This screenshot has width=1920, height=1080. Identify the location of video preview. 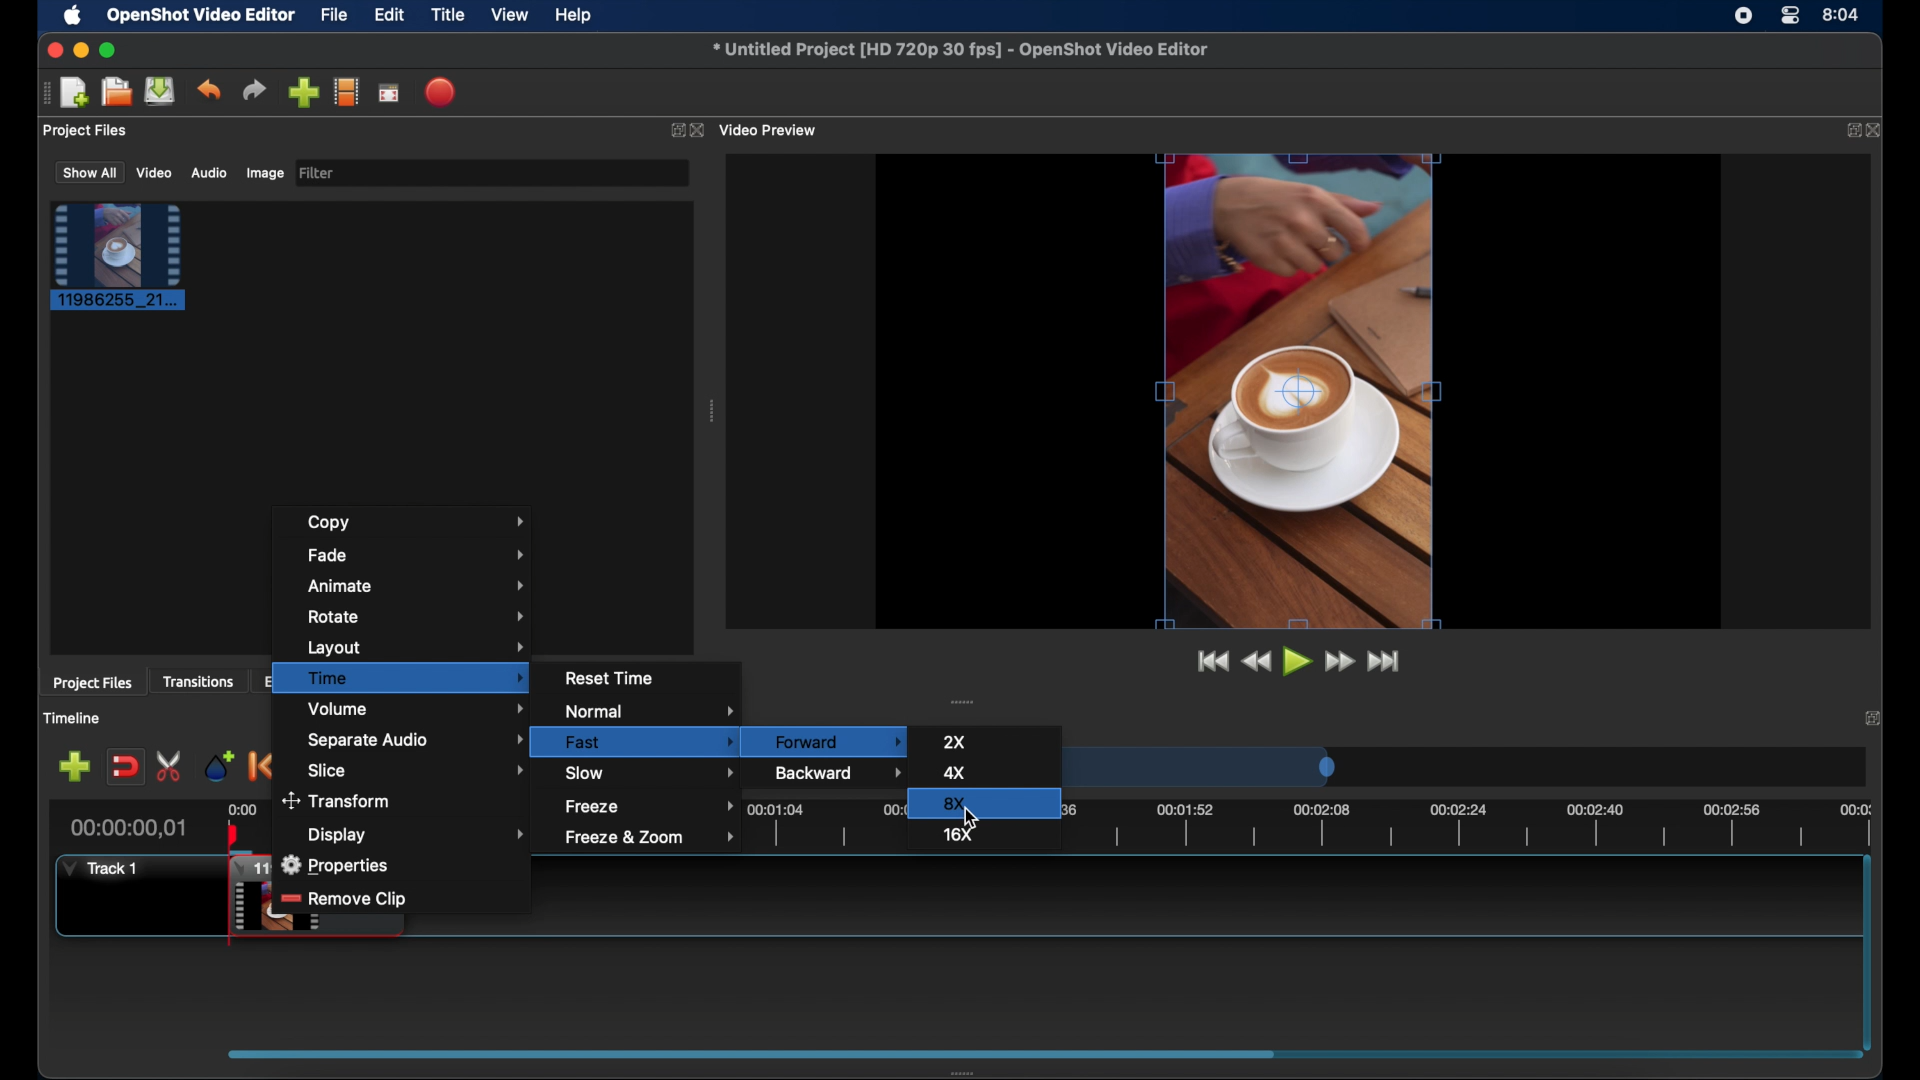
(1300, 391).